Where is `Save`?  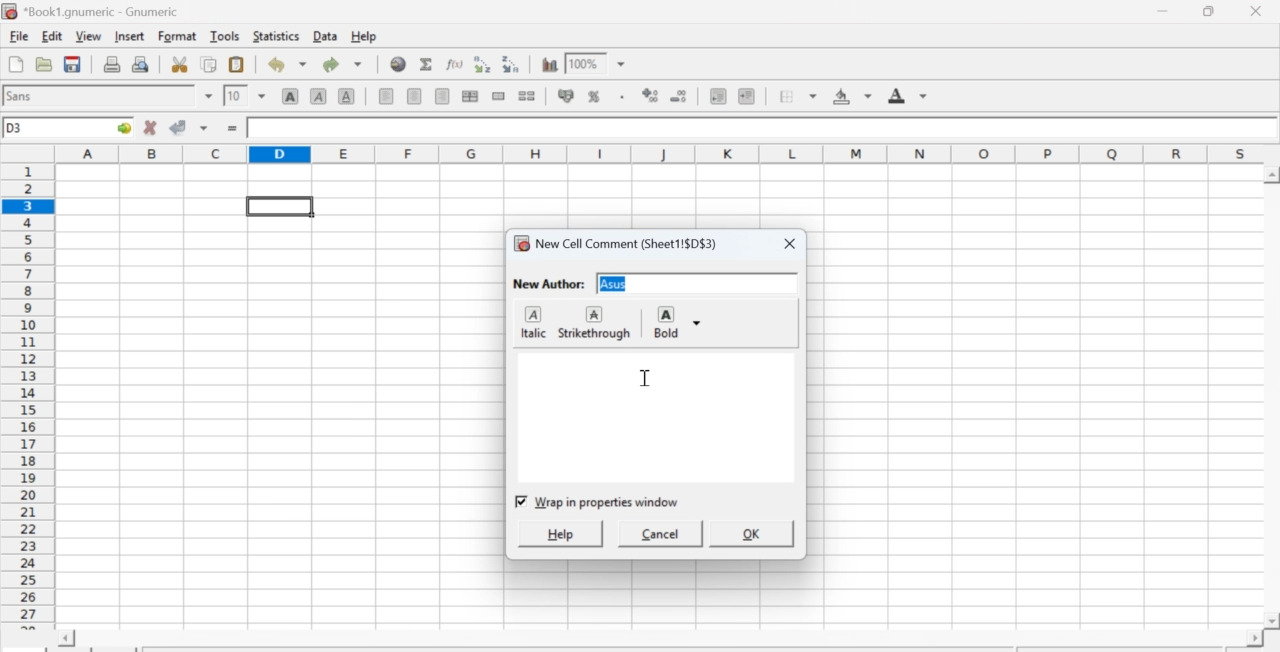
Save is located at coordinates (72, 65).